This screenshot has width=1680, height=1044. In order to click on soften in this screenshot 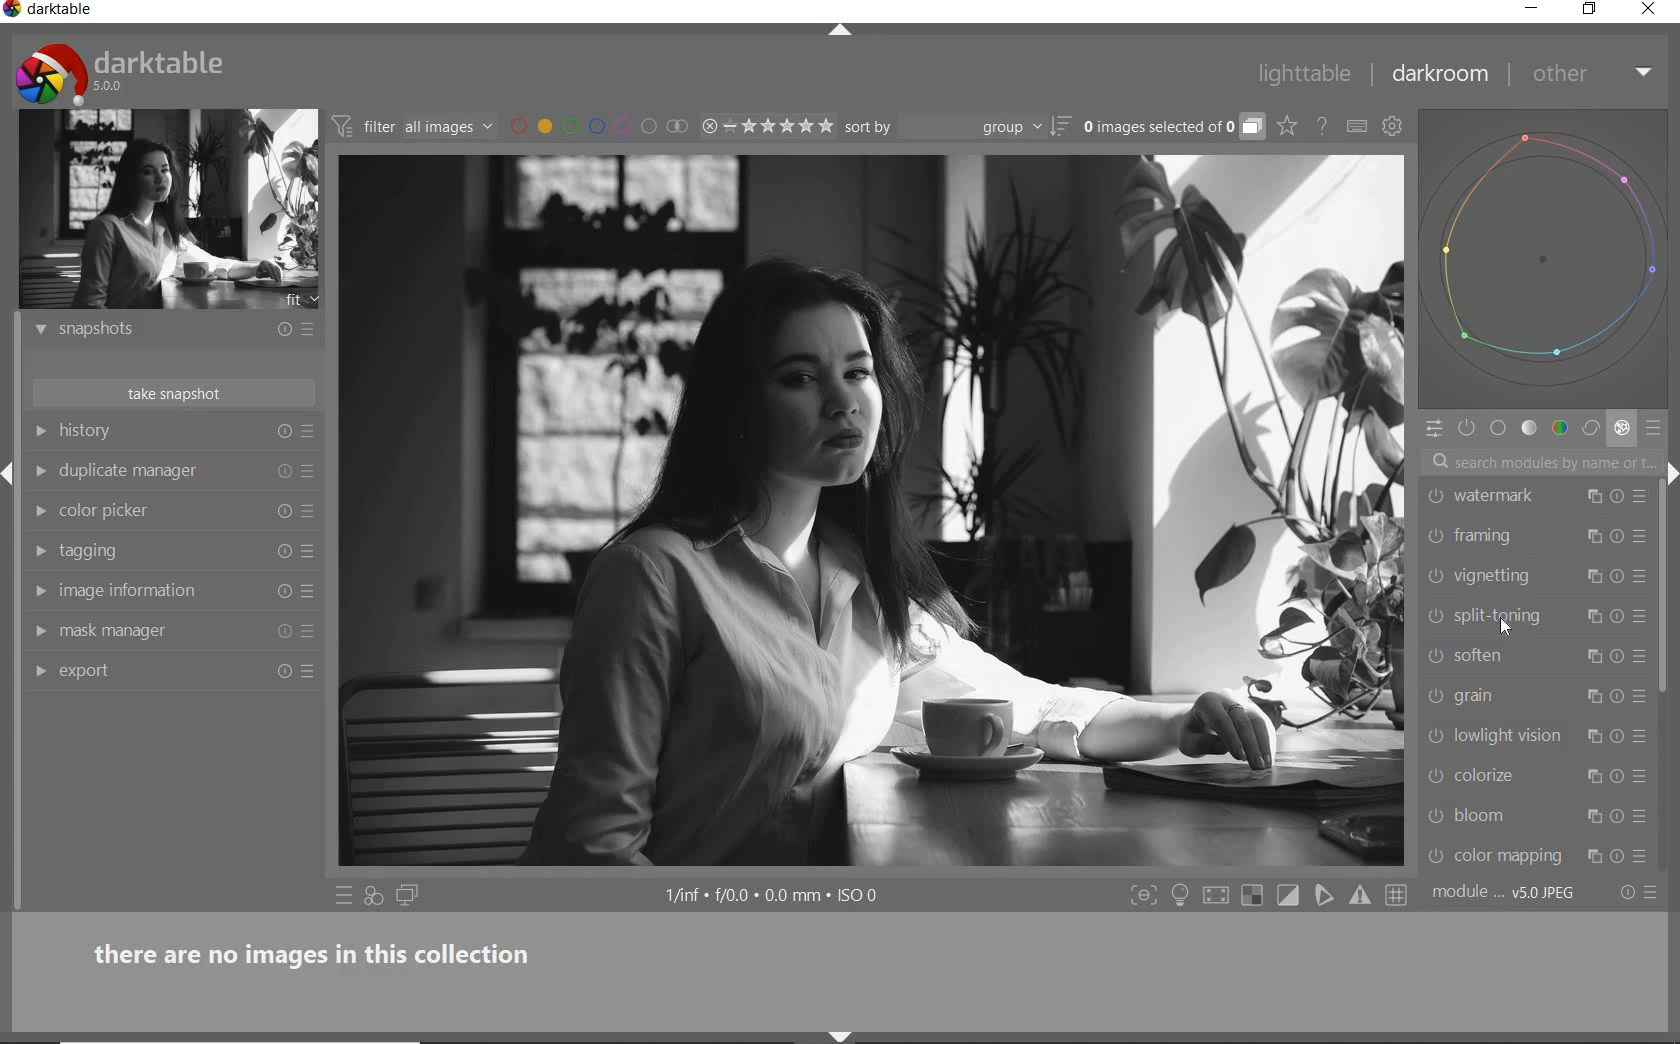, I will do `click(1513, 655)`.